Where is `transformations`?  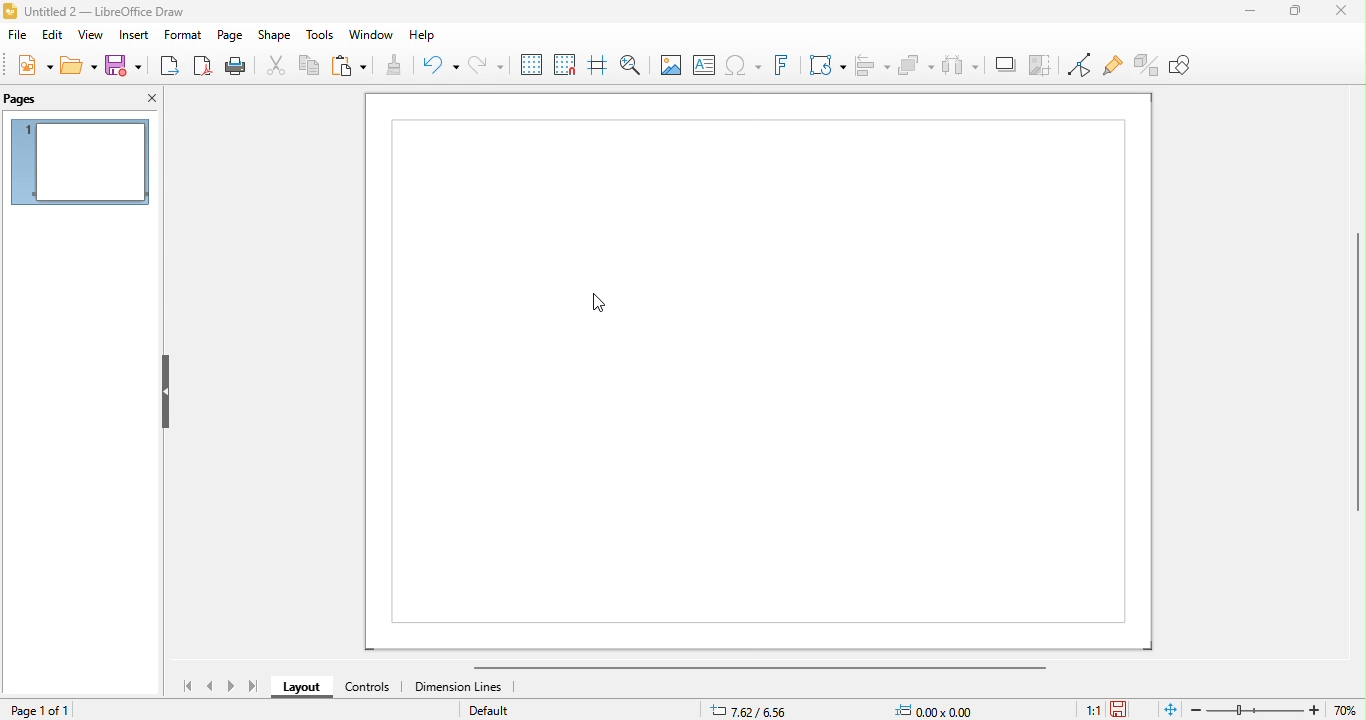
transformations is located at coordinates (826, 65).